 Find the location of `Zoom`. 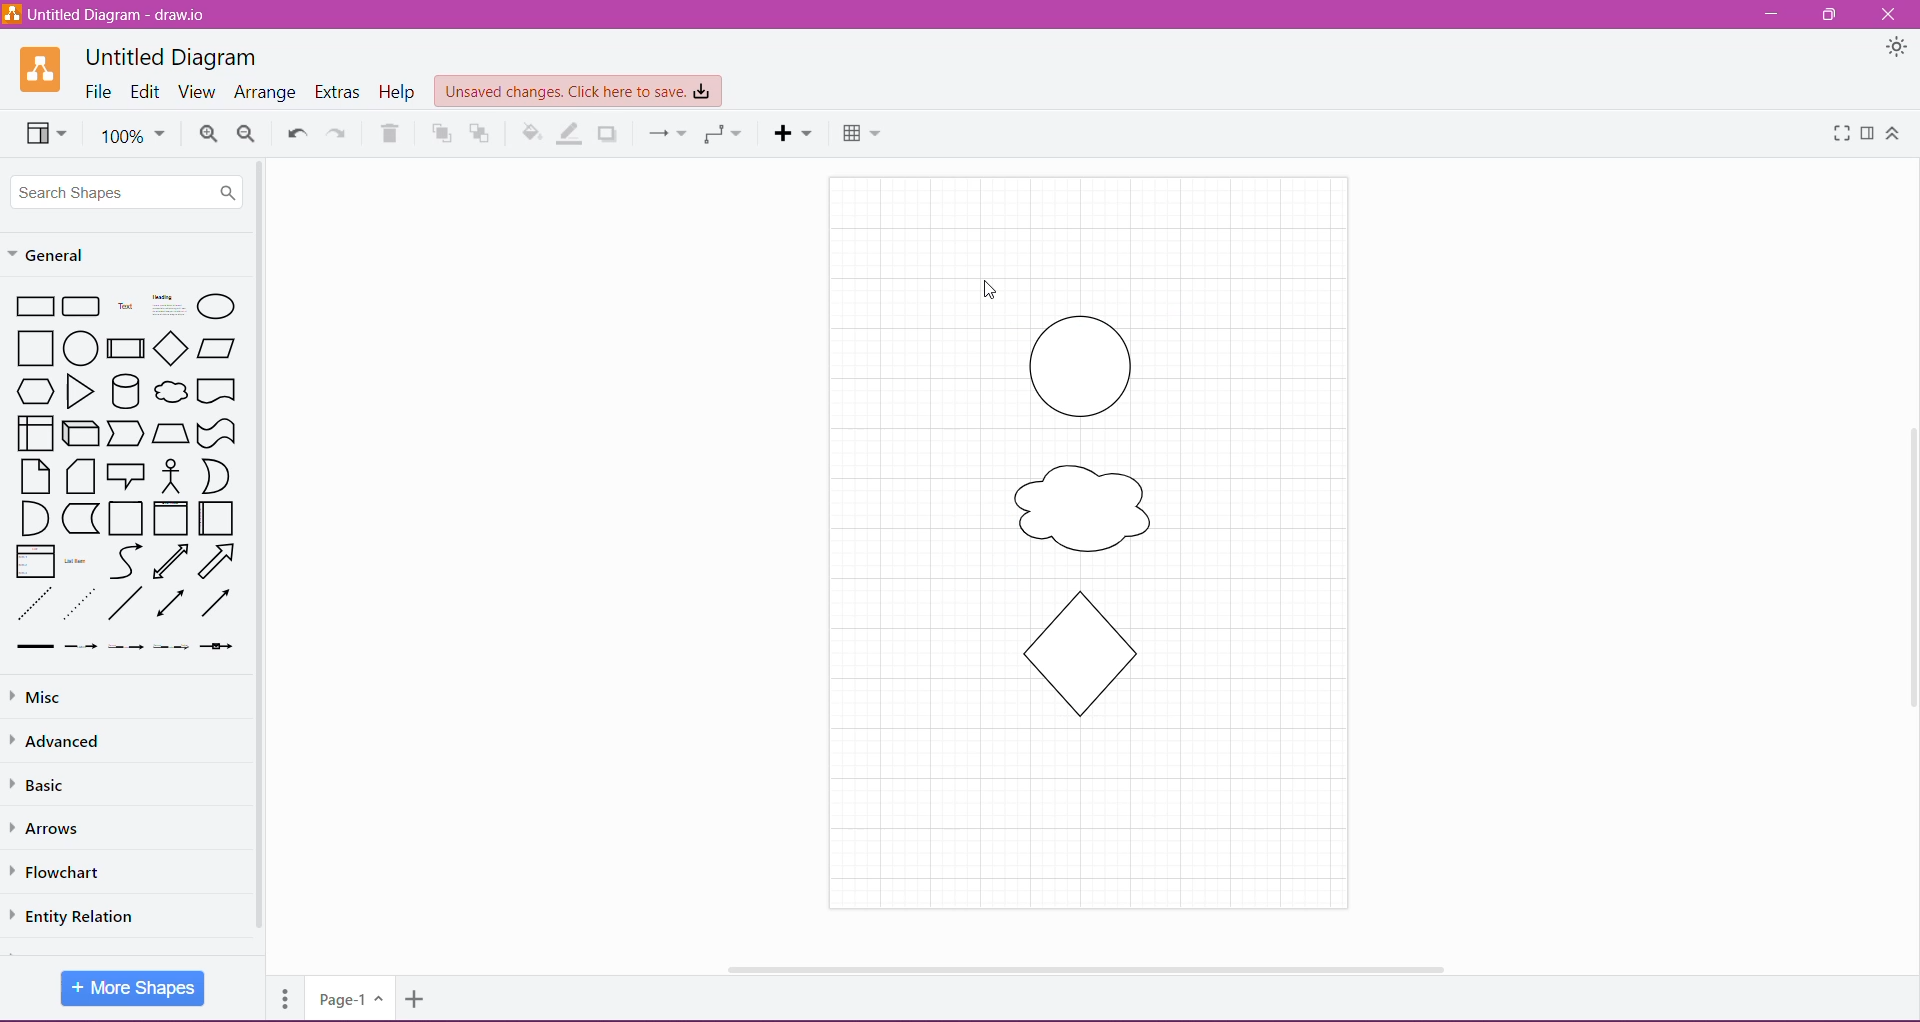

Zoom is located at coordinates (132, 134).